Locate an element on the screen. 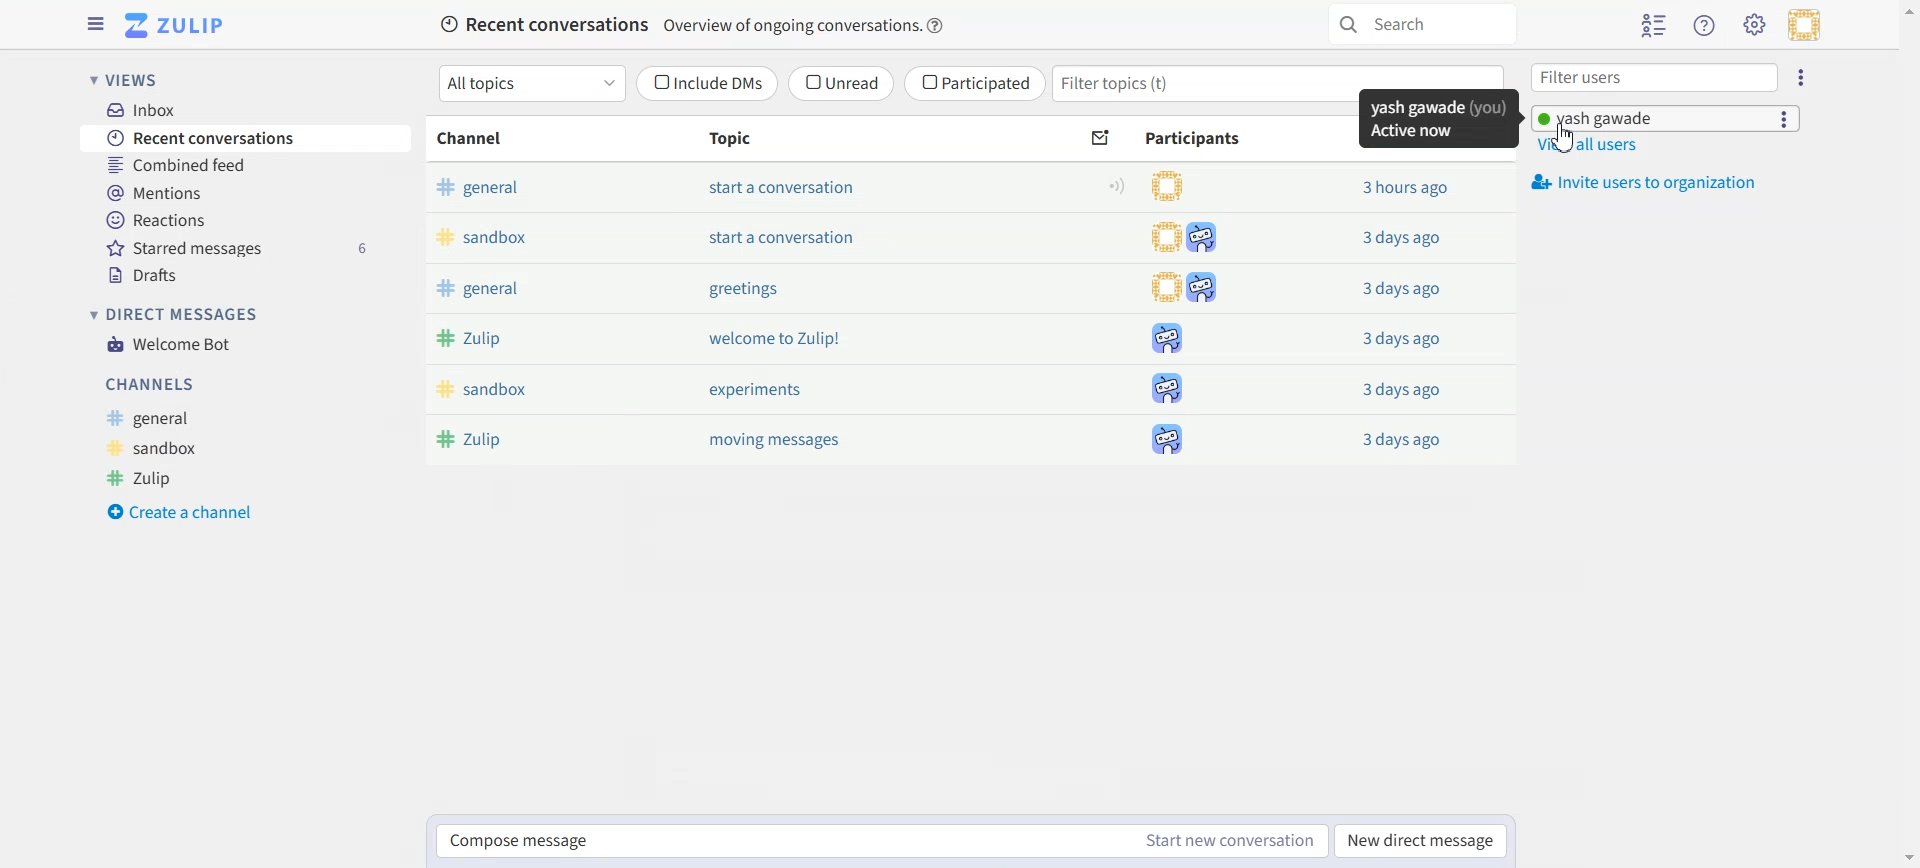 The image size is (1920, 868). Info is located at coordinates (939, 24).